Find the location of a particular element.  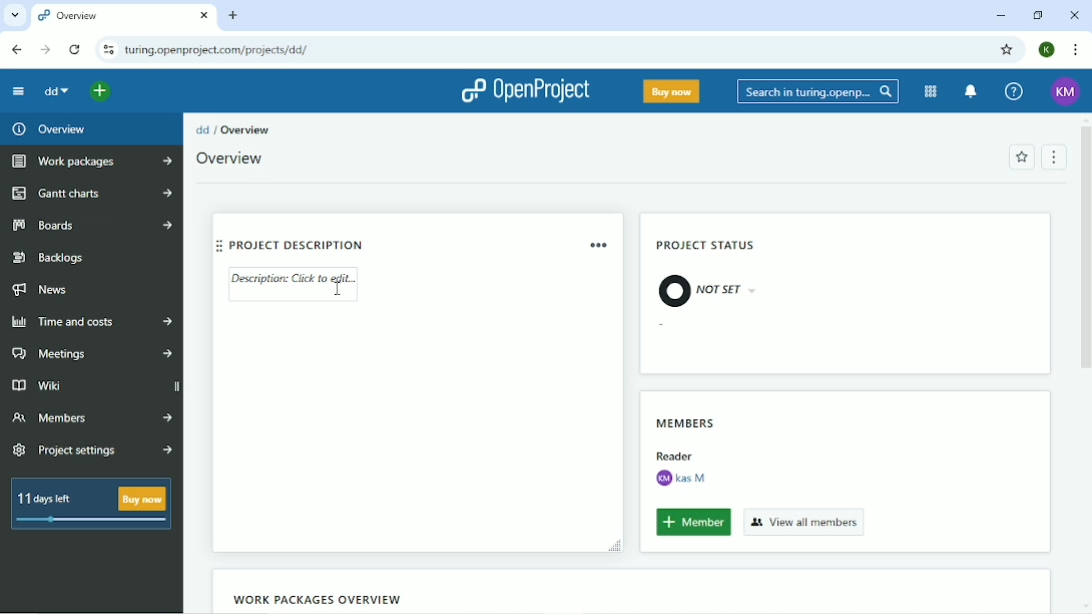

Modules is located at coordinates (930, 91).